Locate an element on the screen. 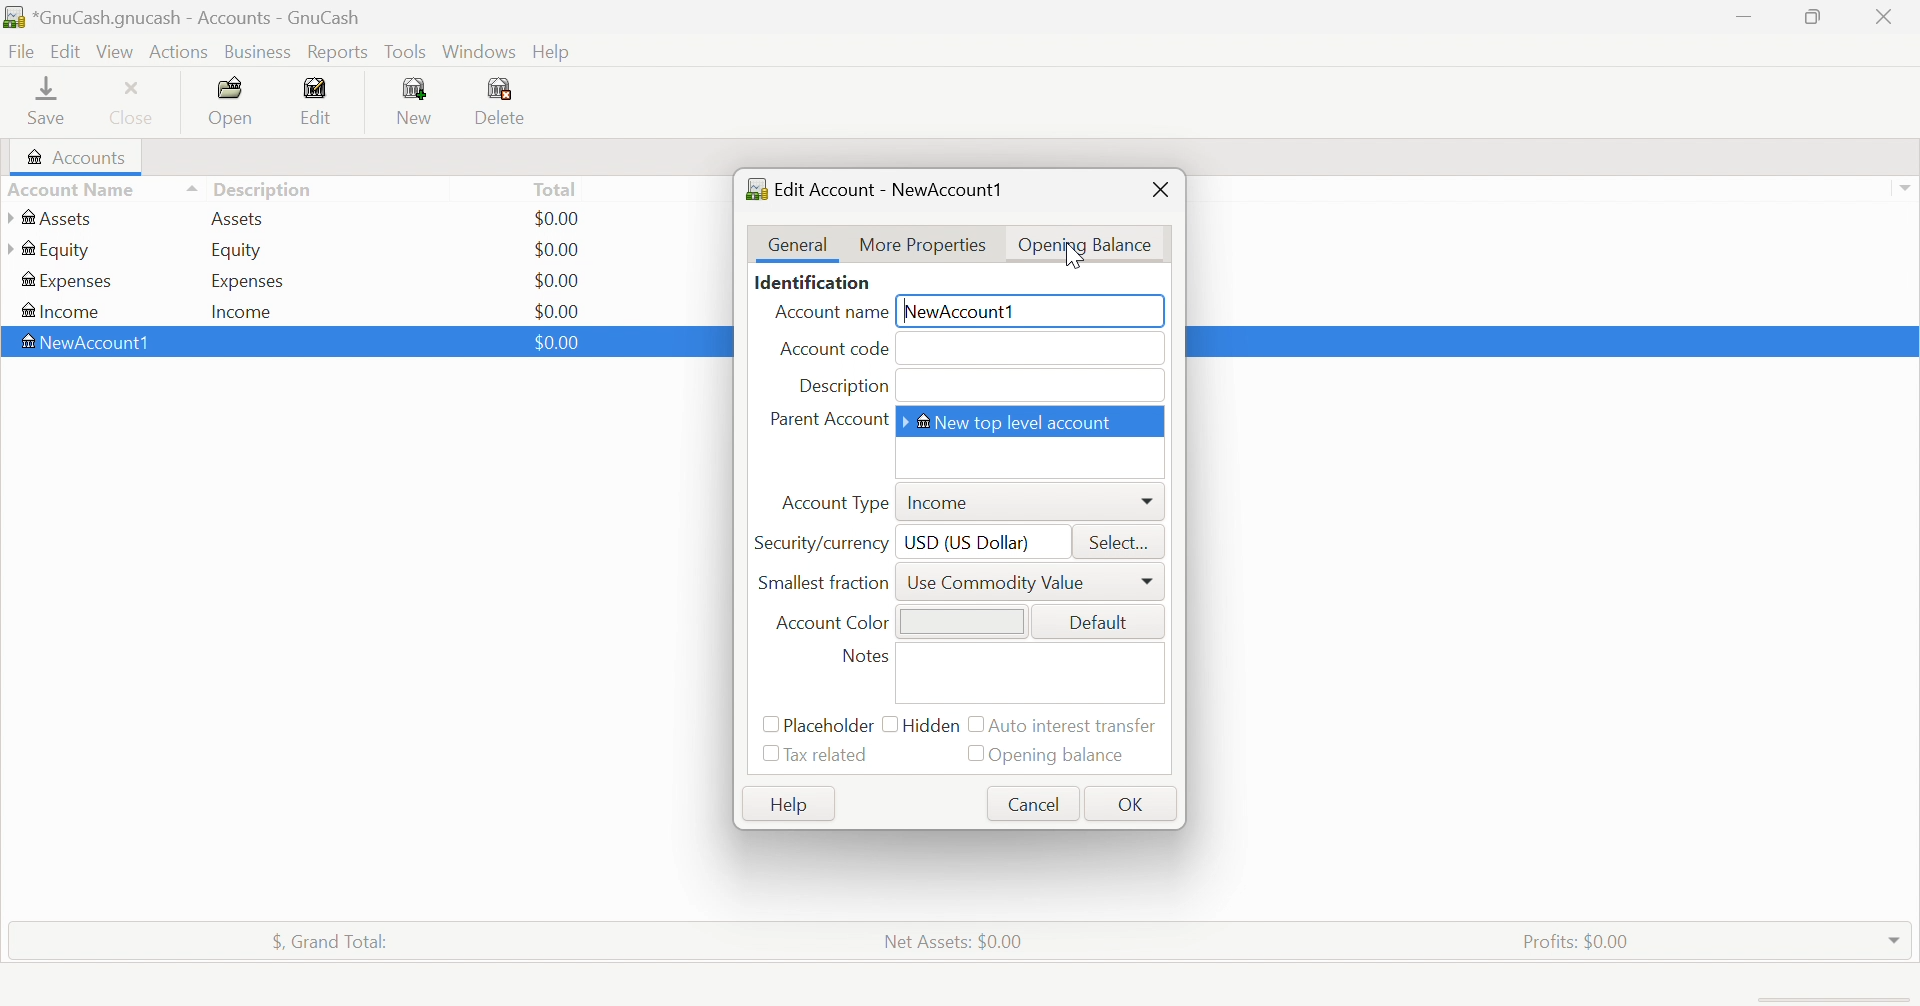 The image size is (1920, 1006). Net Assets: $0.00 is located at coordinates (954, 941).